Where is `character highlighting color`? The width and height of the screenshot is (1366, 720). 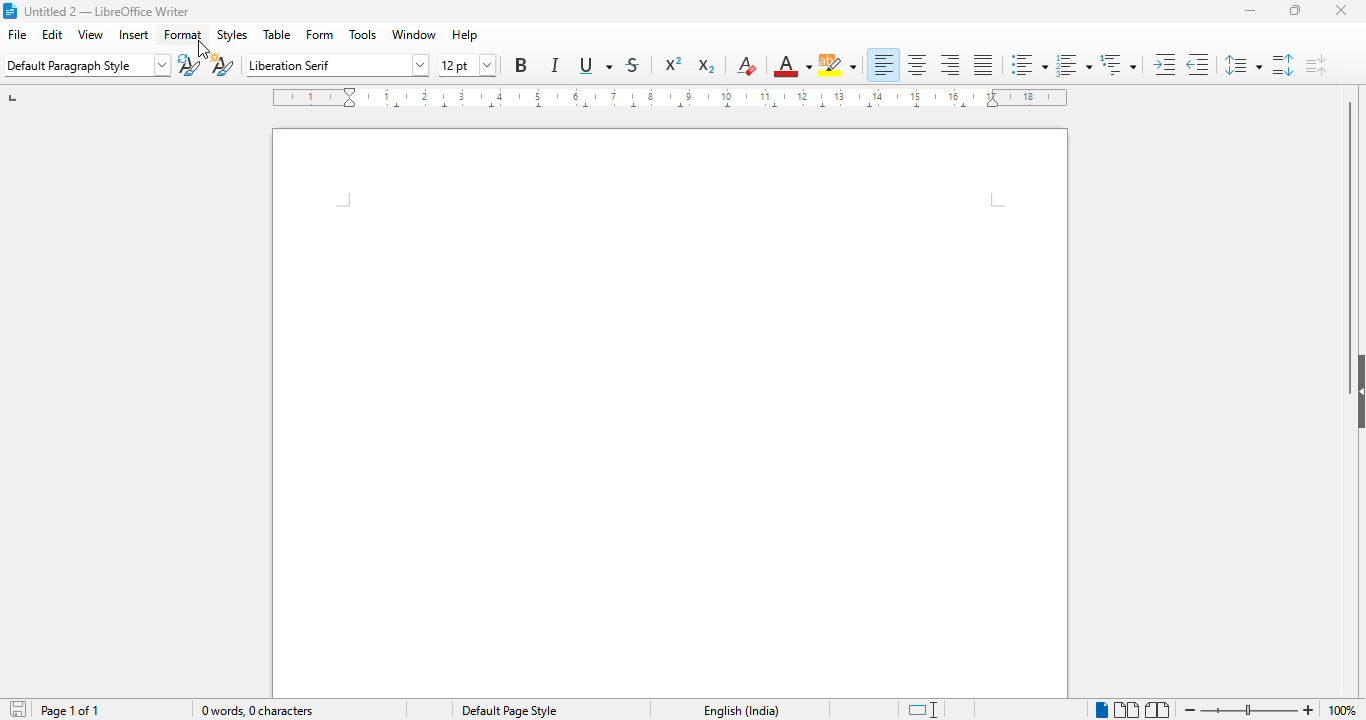 character highlighting color is located at coordinates (838, 66).